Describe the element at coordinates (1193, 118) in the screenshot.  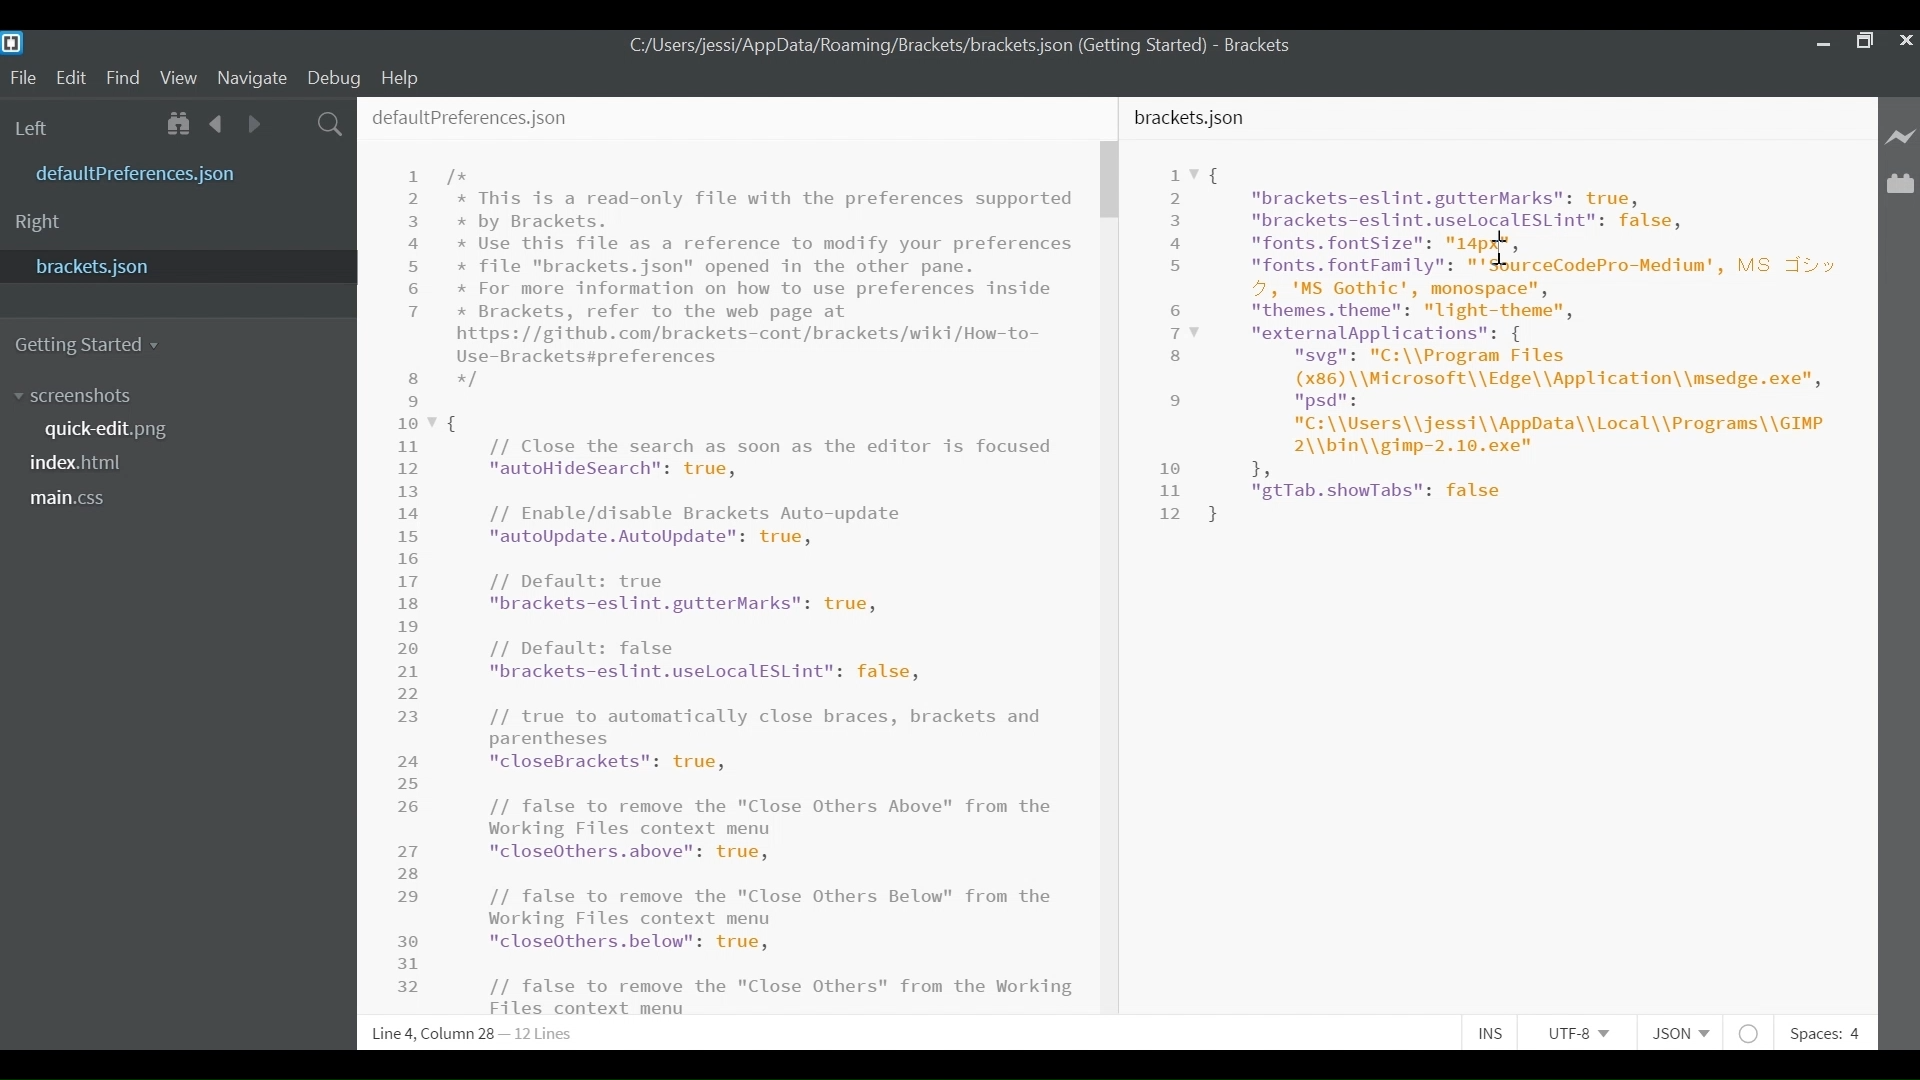
I see `bracket.json` at that location.